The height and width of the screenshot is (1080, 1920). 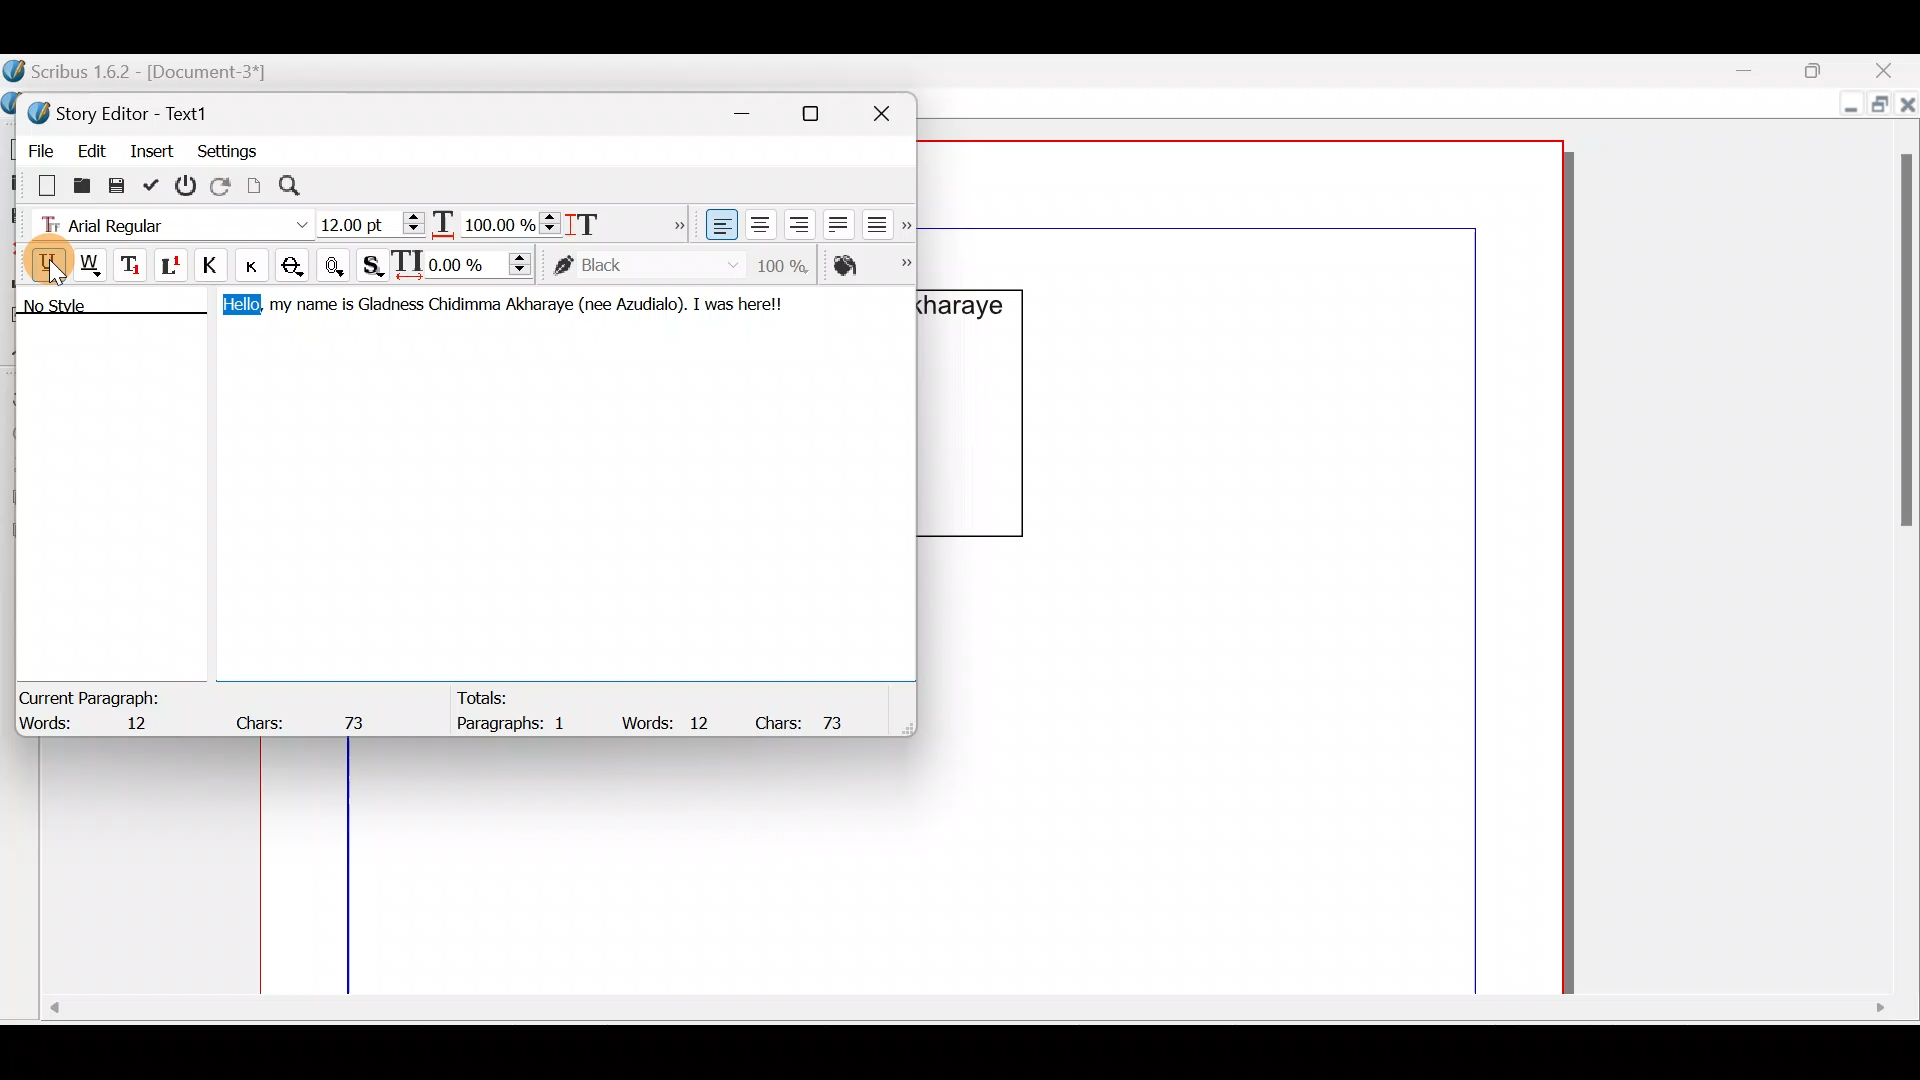 What do you see at coordinates (133, 263) in the screenshot?
I see `Subscript` at bounding box center [133, 263].